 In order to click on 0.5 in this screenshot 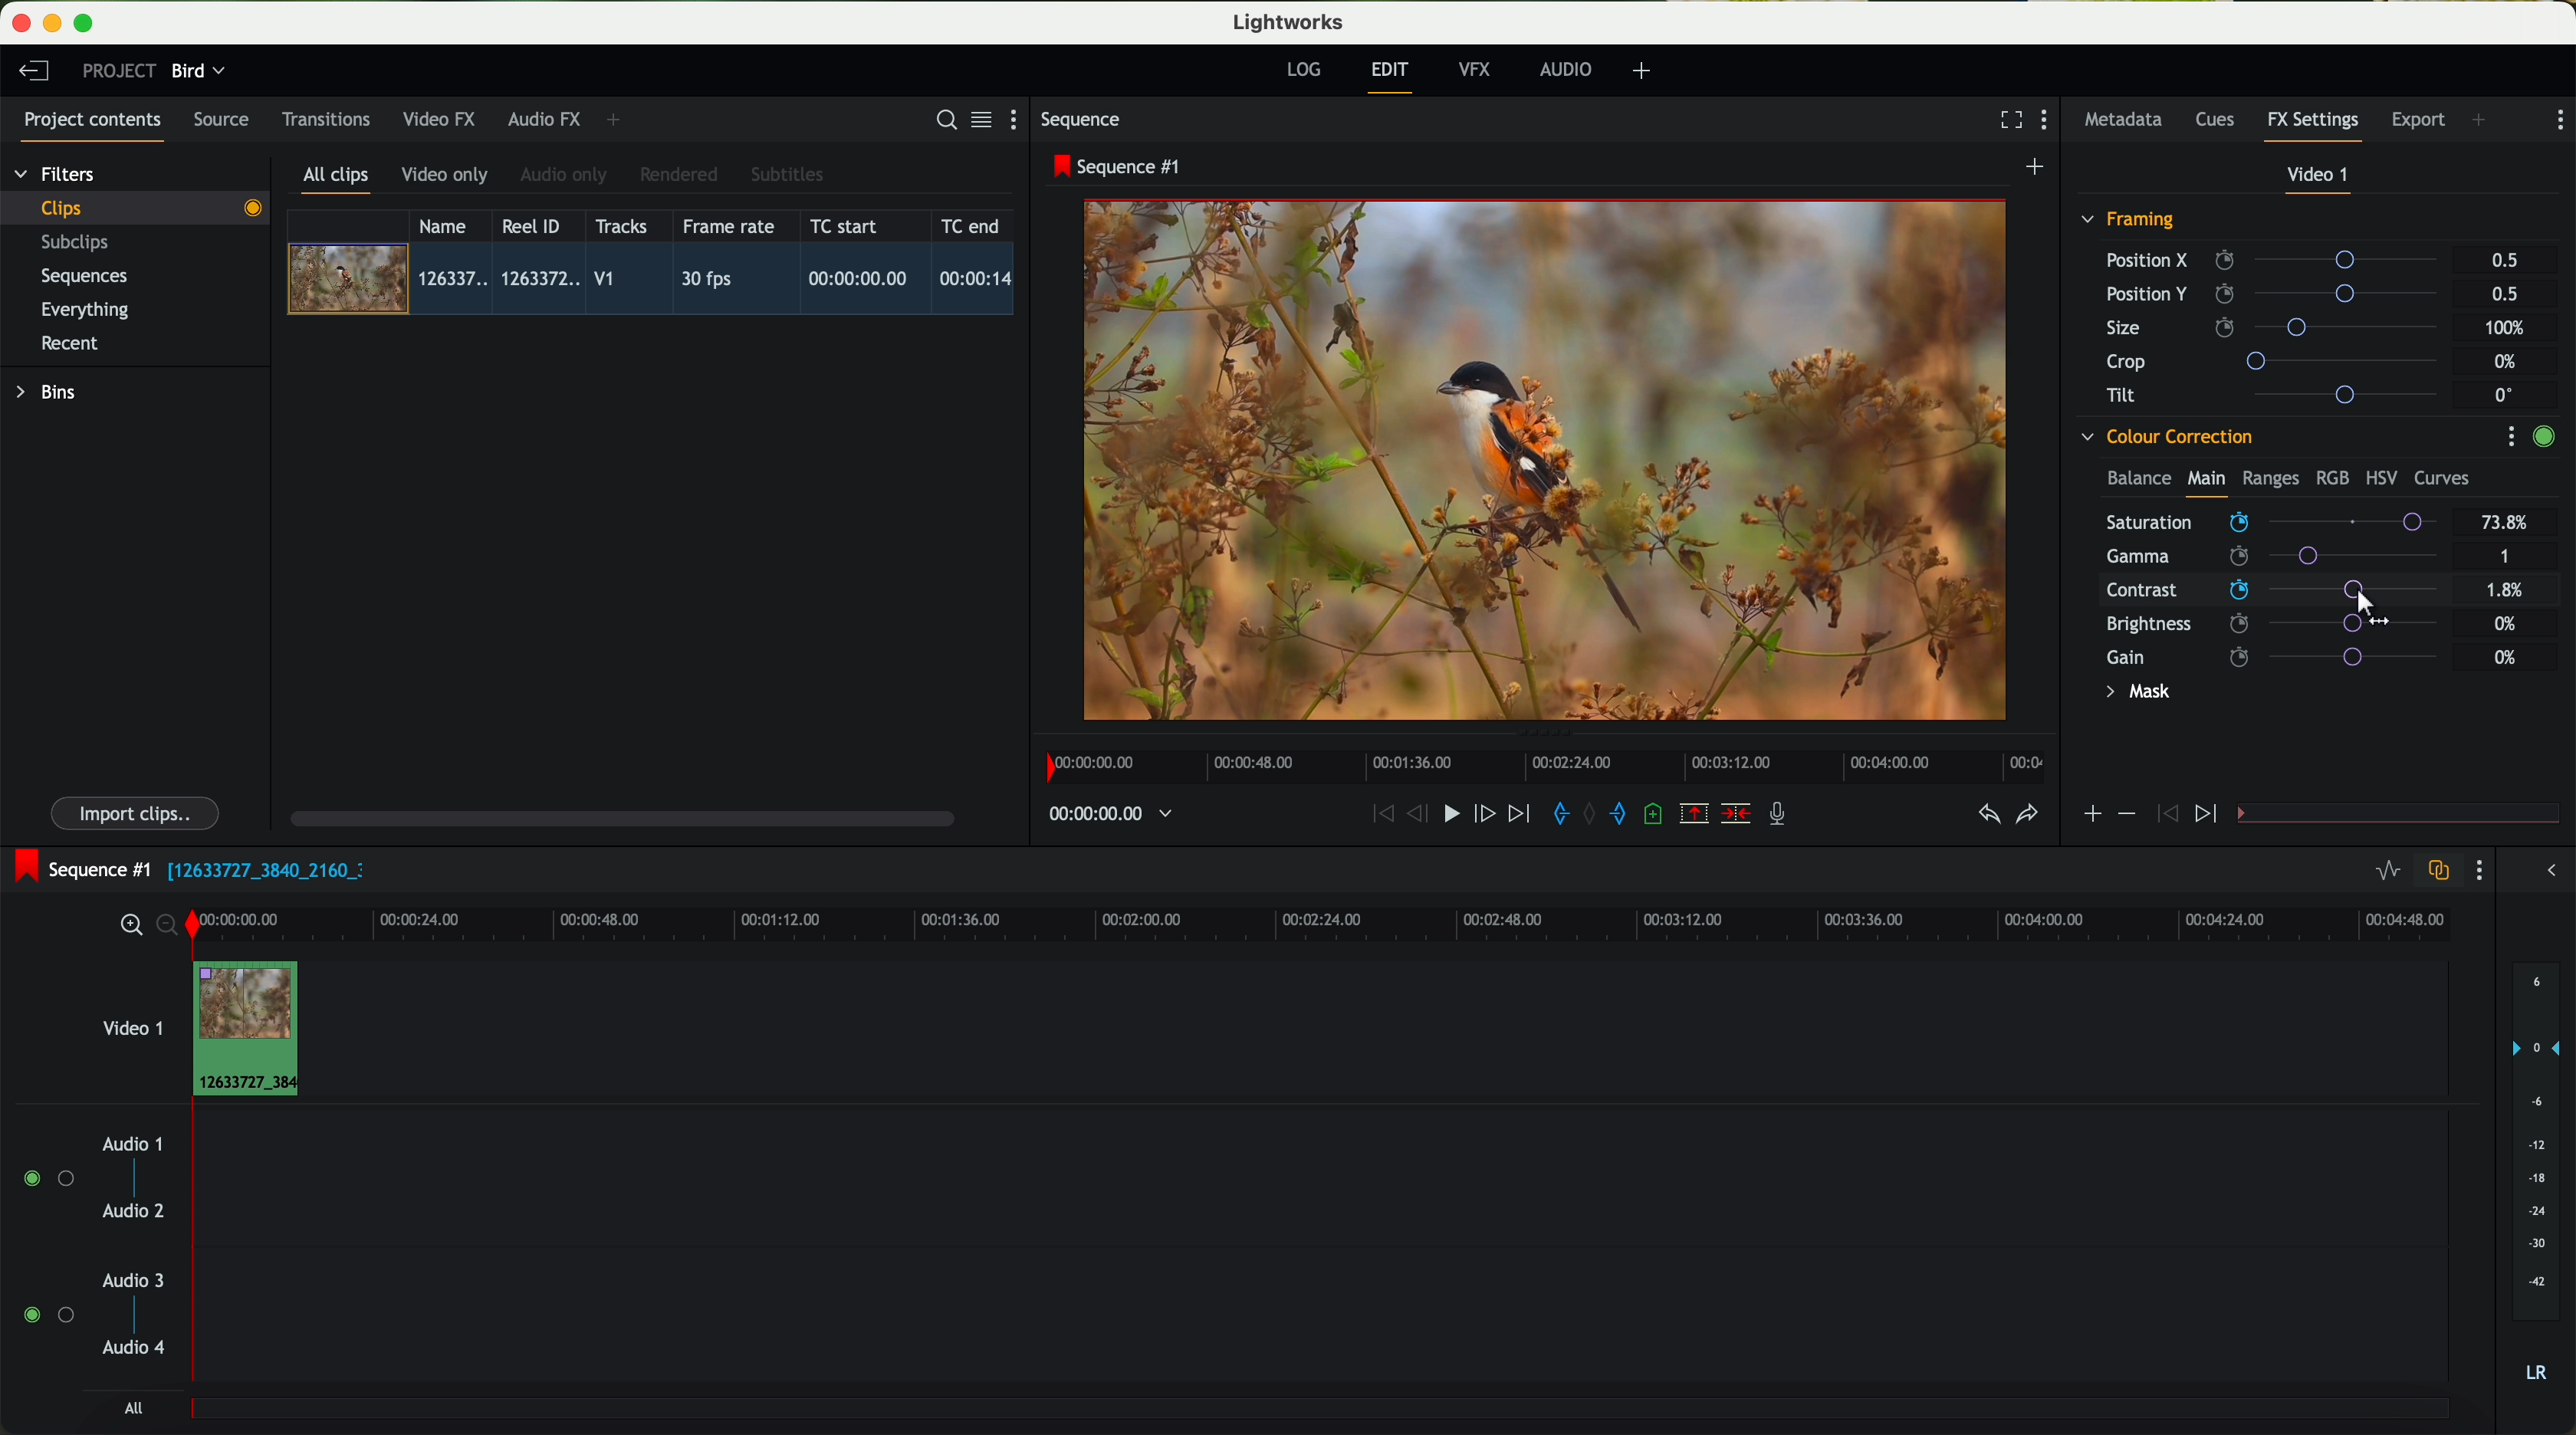, I will do `click(2505, 261)`.